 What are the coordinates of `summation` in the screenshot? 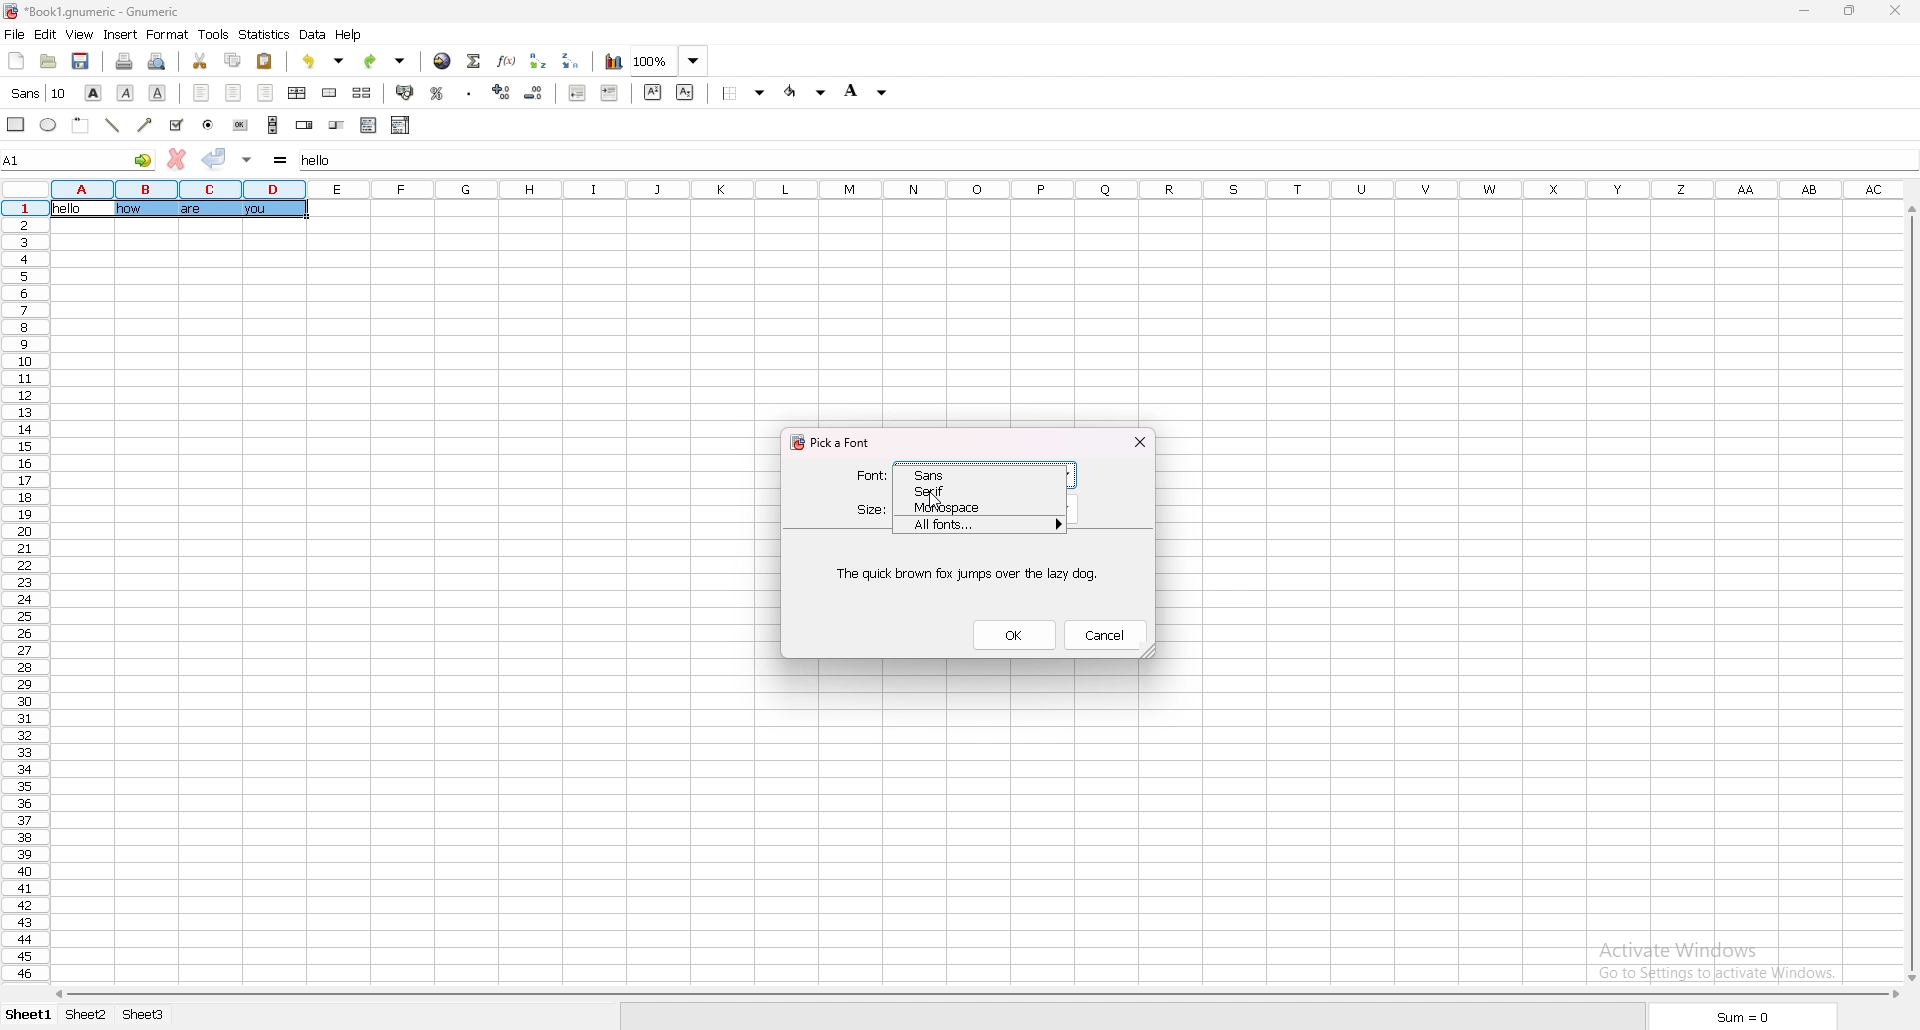 It's located at (474, 59).